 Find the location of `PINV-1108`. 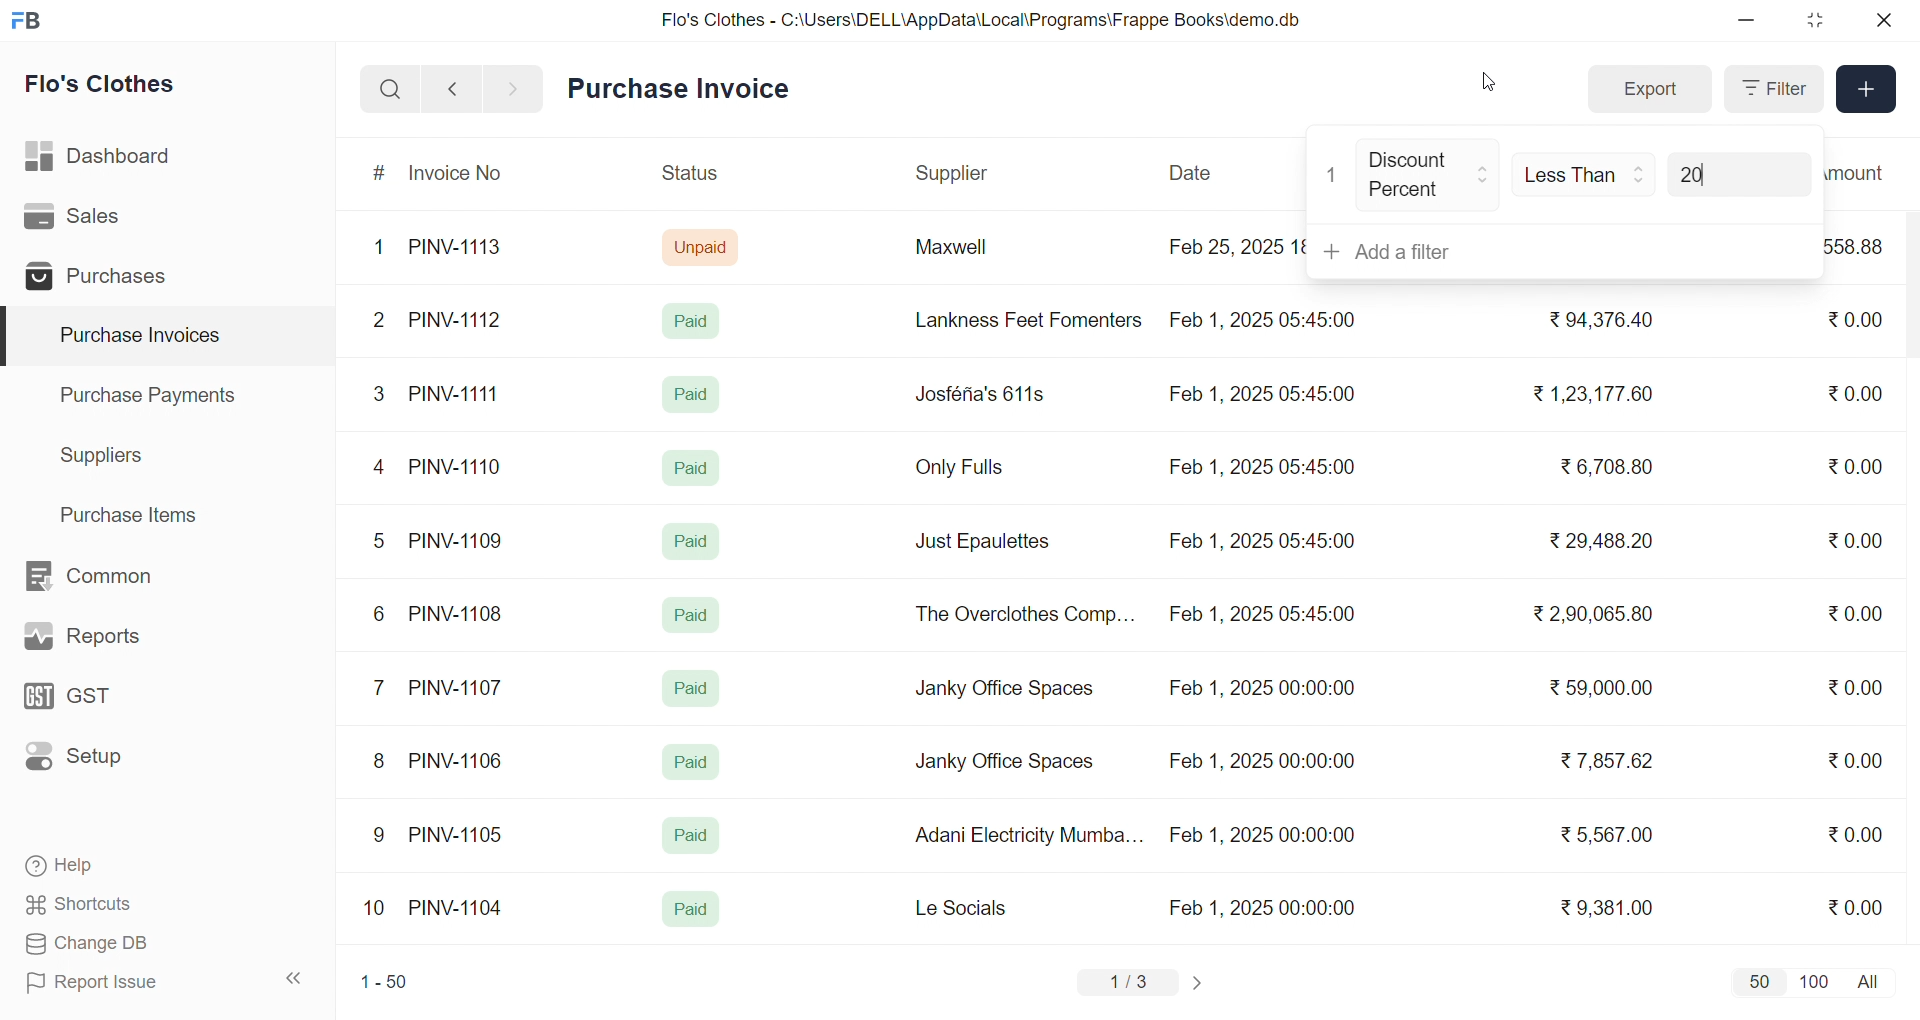

PINV-1108 is located at coordinates (457, 614).